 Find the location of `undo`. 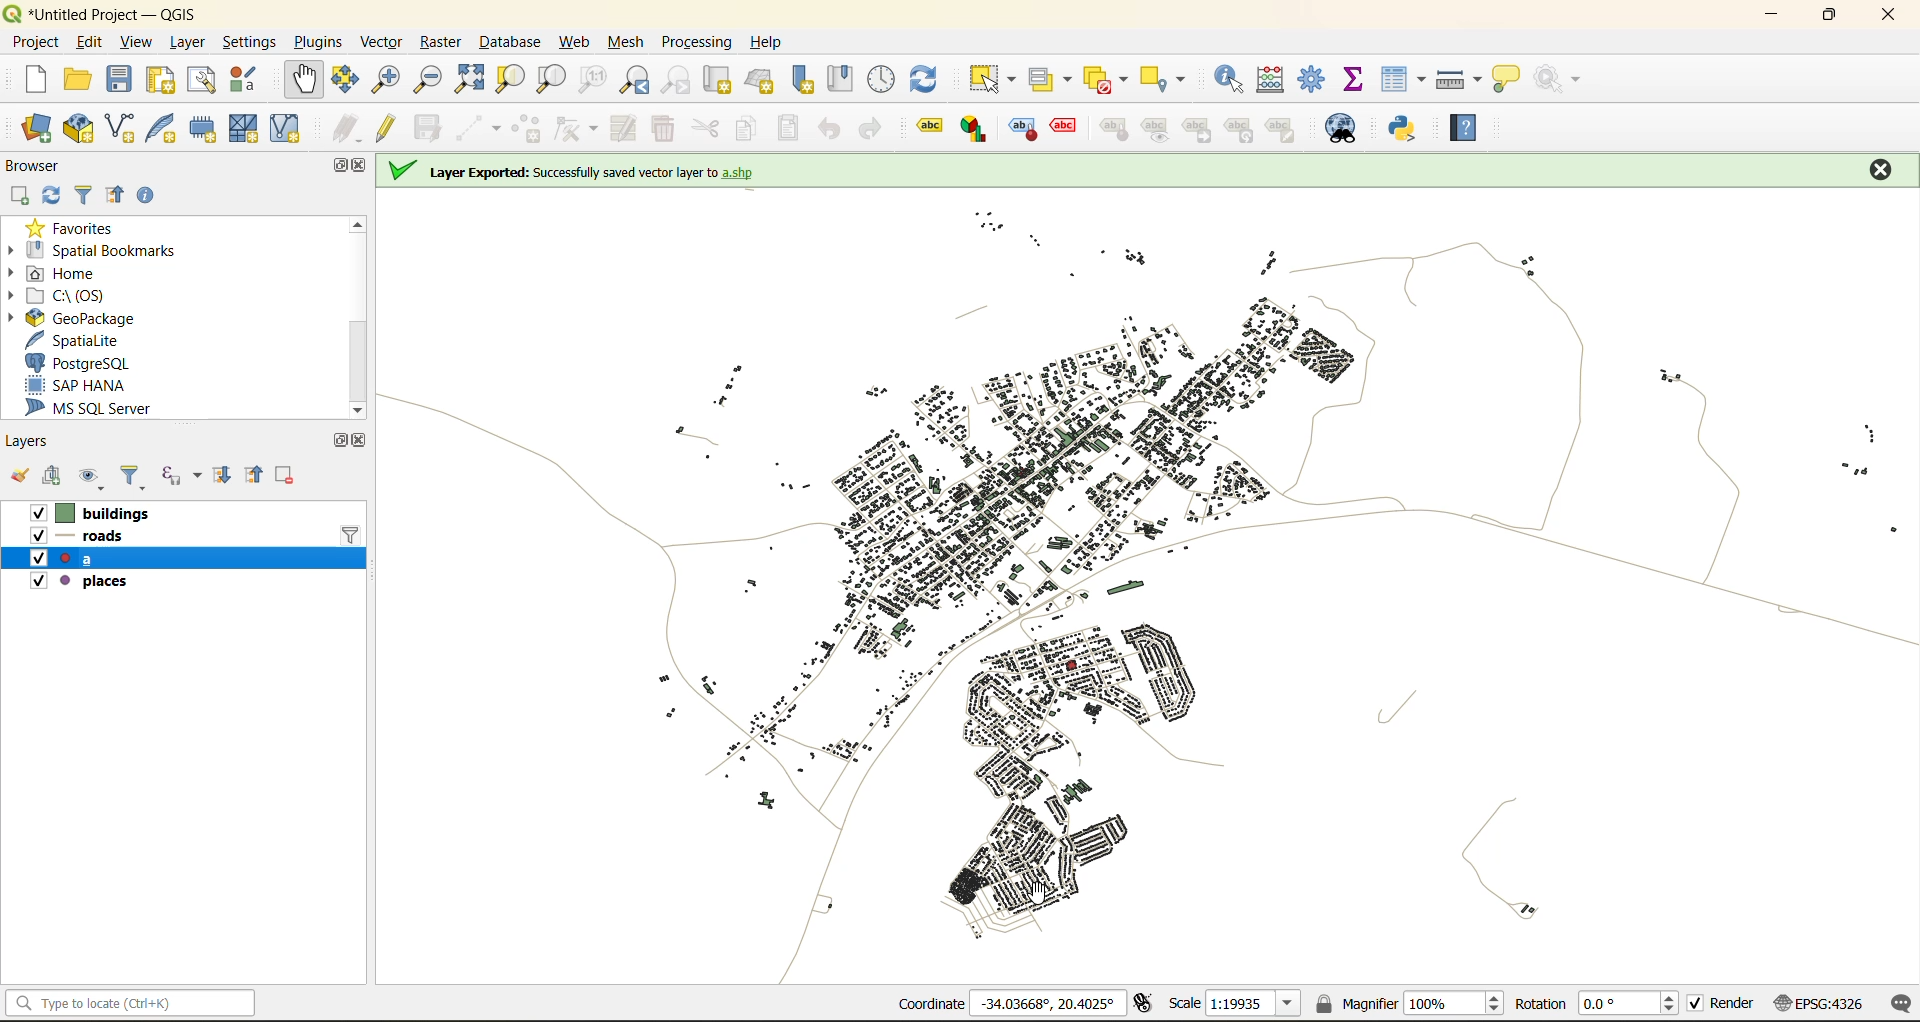

undo is located at coordinates (828, 128).